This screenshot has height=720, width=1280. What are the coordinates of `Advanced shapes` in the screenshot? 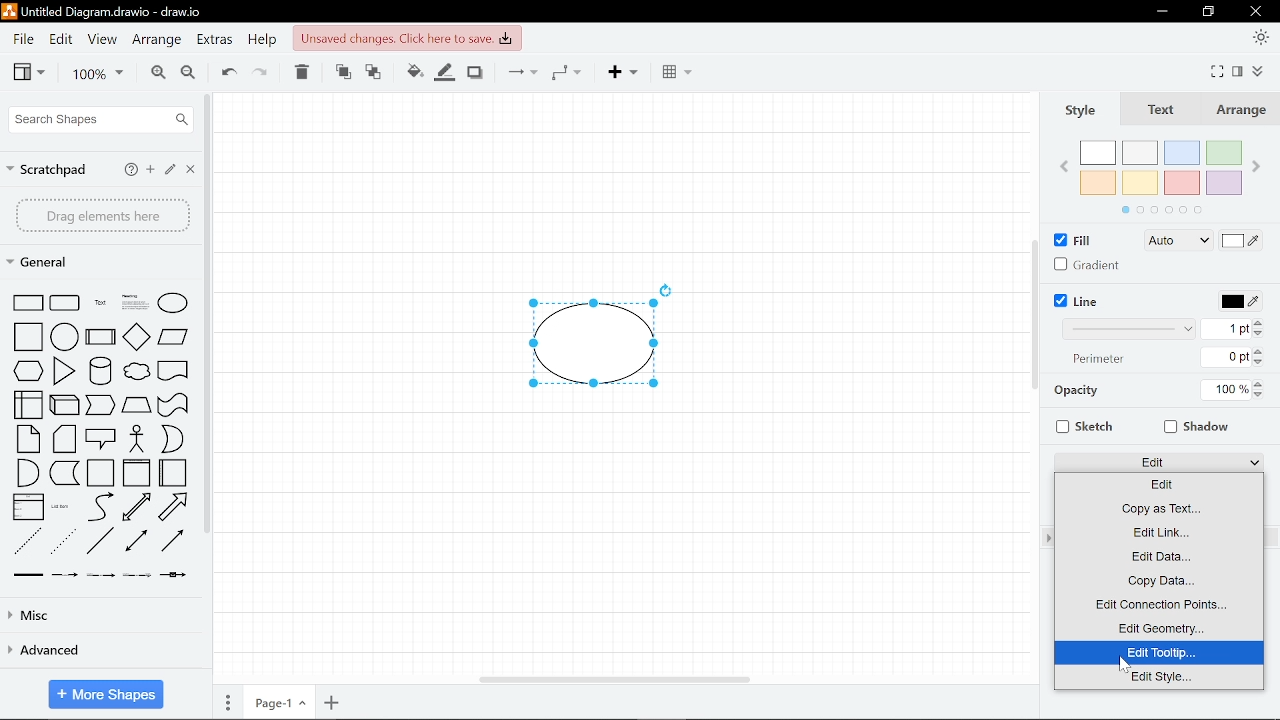 It's located at (94, 651).